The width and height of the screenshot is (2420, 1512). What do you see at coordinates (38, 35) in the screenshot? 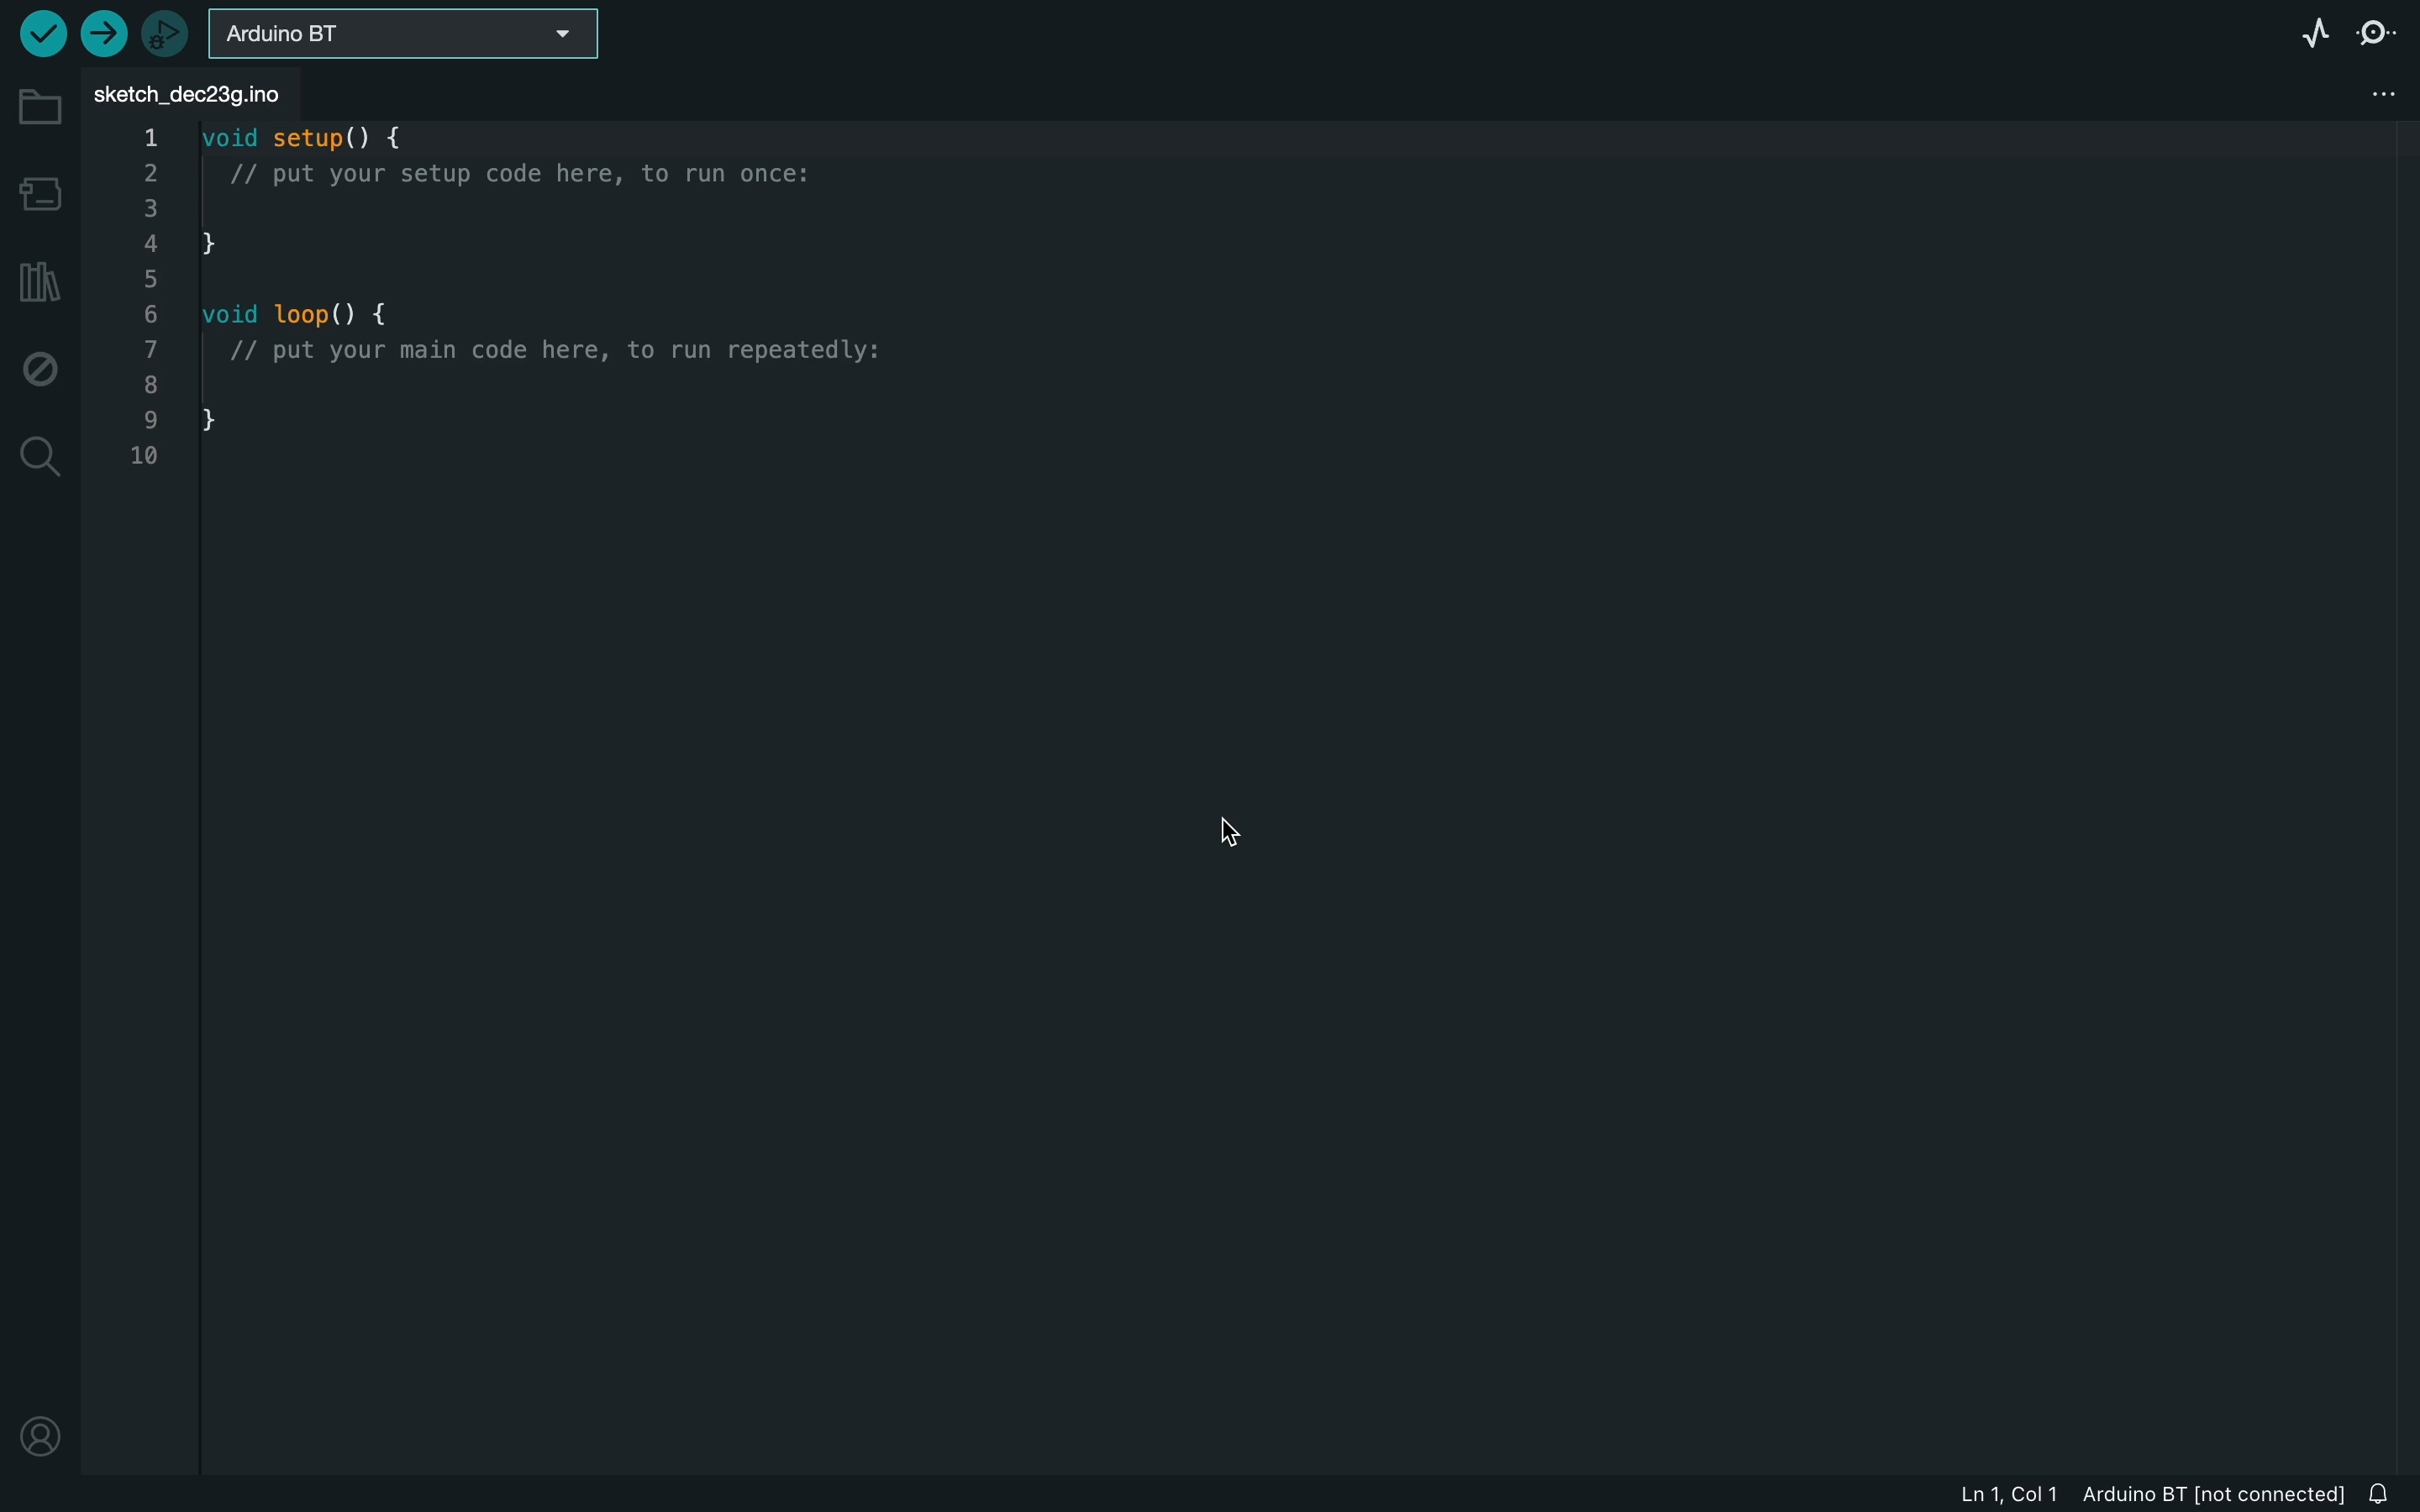
I see `verify` at bounding box center [38, 35].